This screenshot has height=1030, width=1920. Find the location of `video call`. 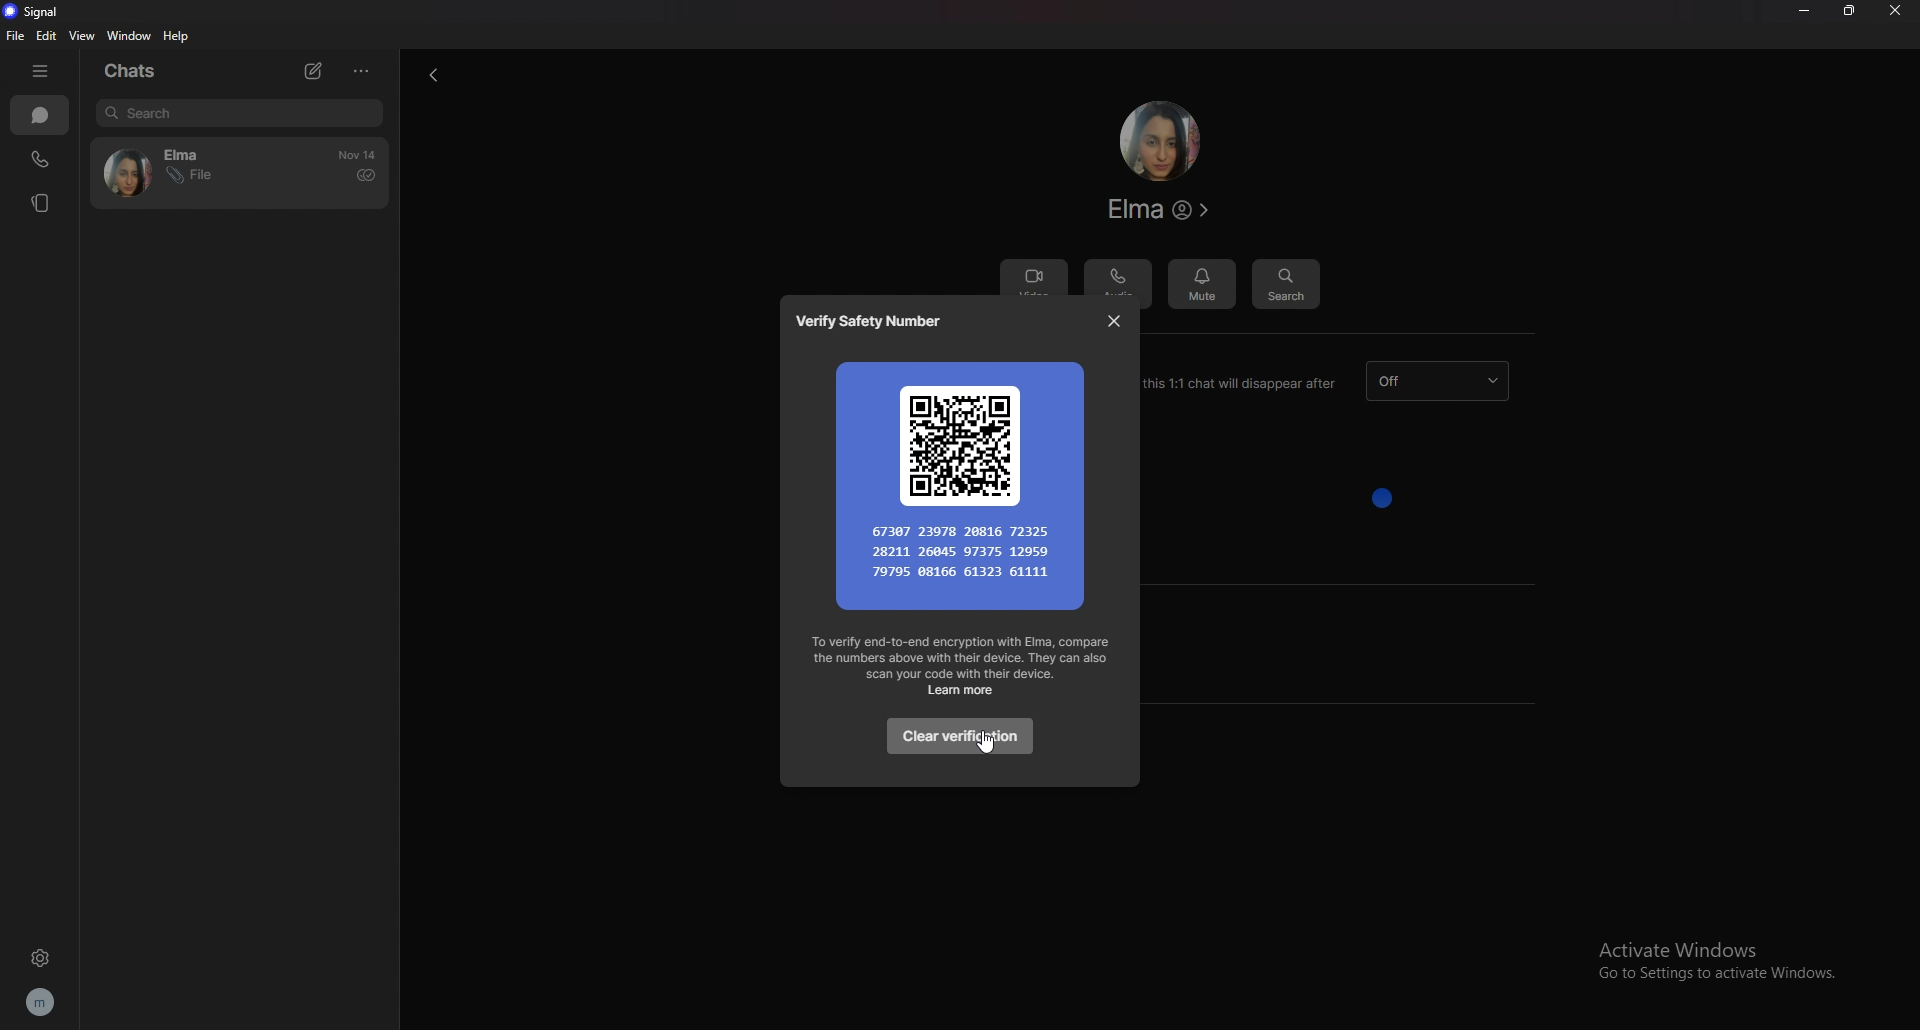

video call is located at coordinates (1033, 273).